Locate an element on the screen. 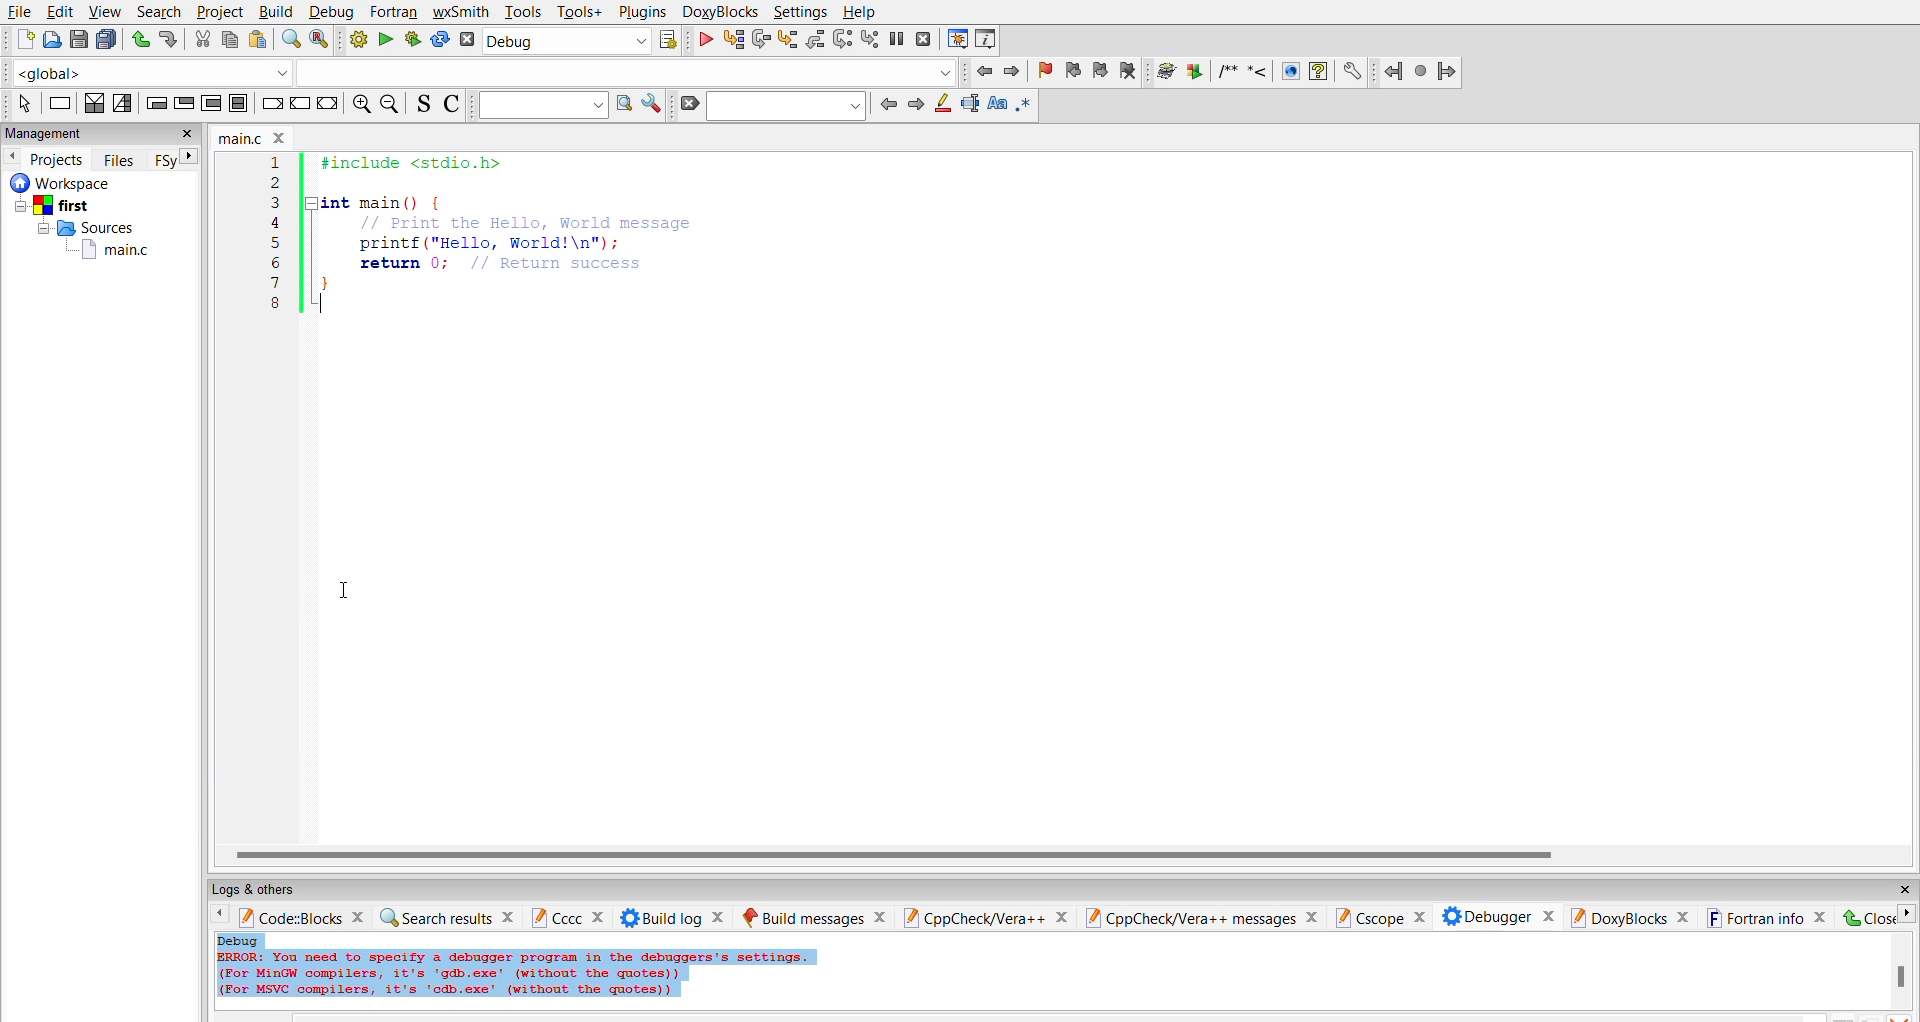 The height and width of the screenshot is (1022, 1920). close is located at coordinates (1898, 885).